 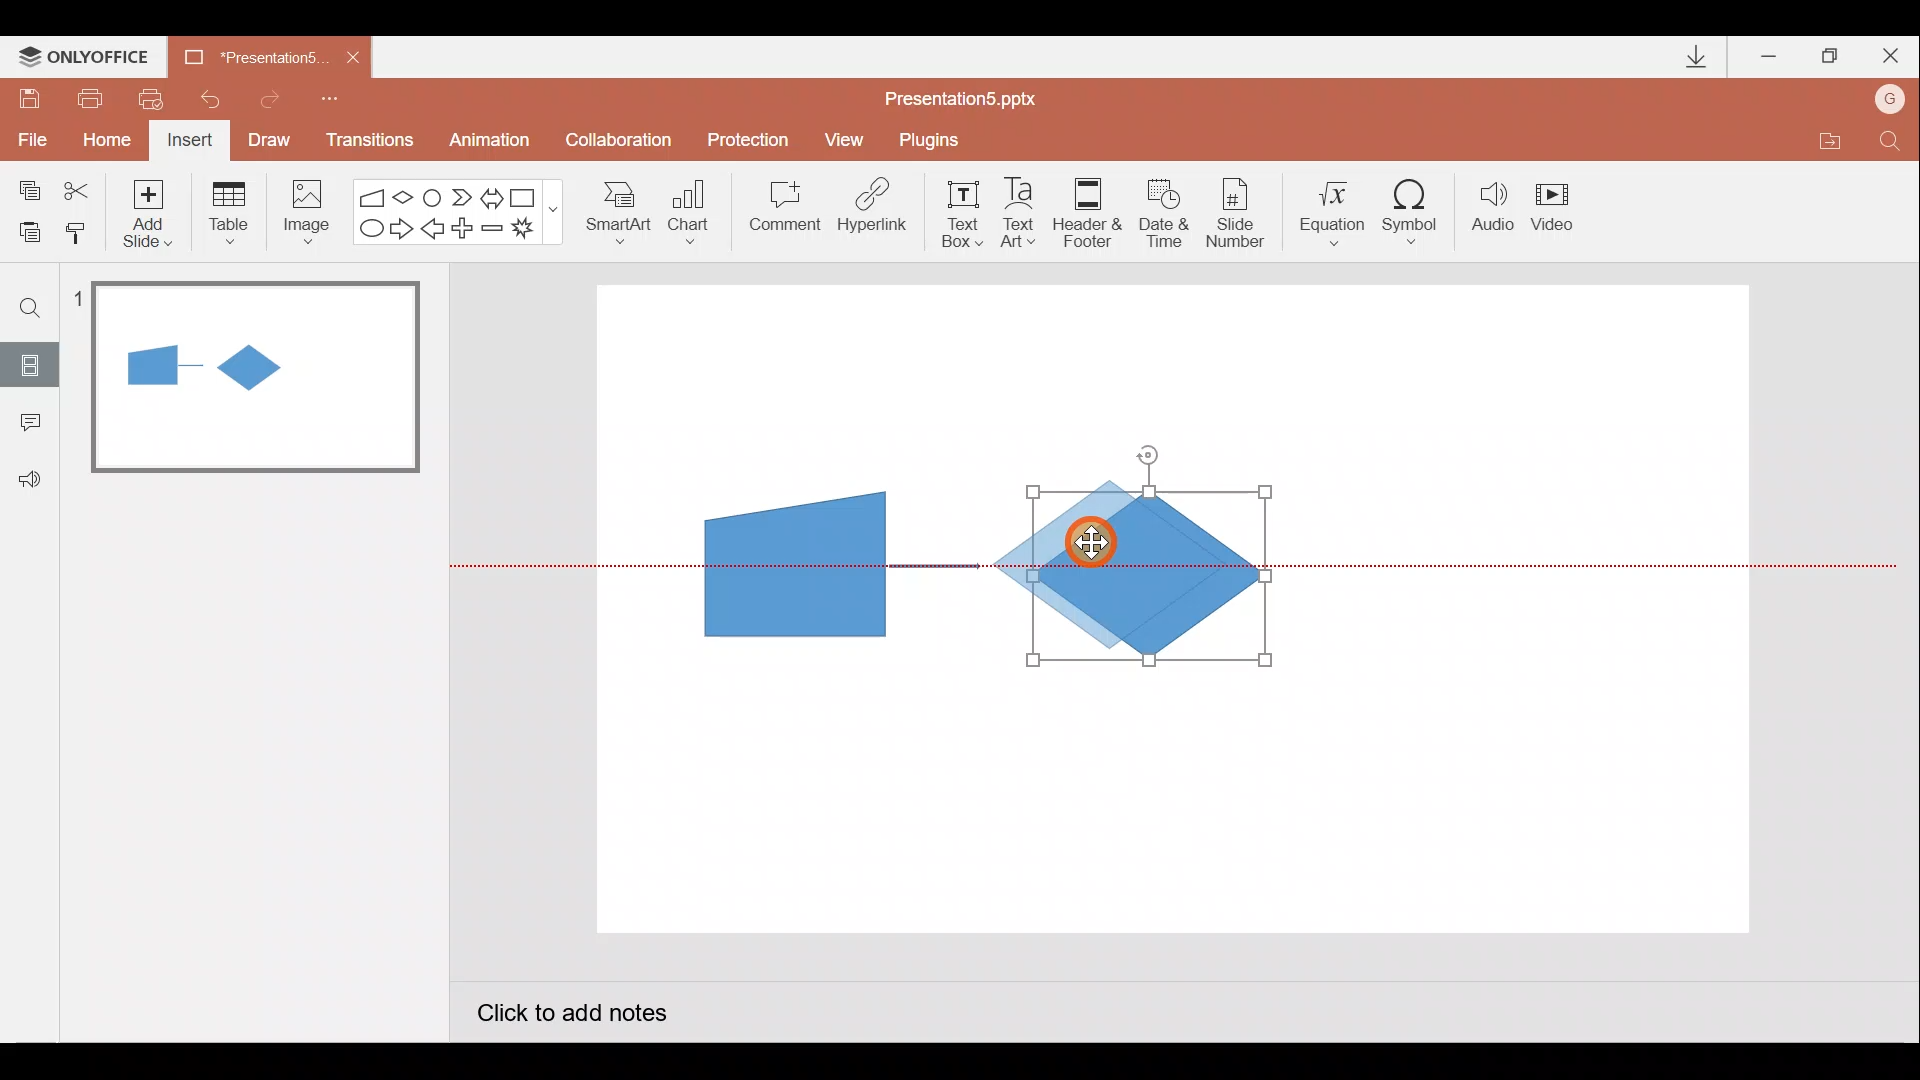 I want to click on Undo, so click(x=214, y=99).